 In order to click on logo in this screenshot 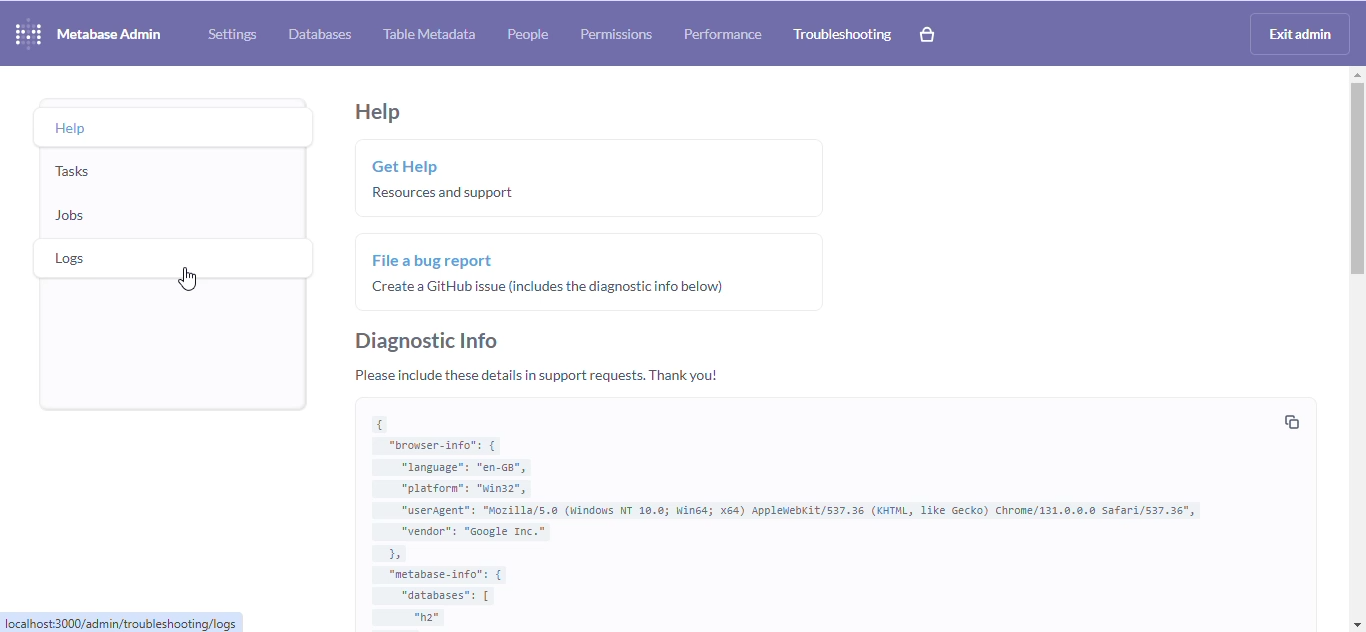, I will do `click(28, 33)`.